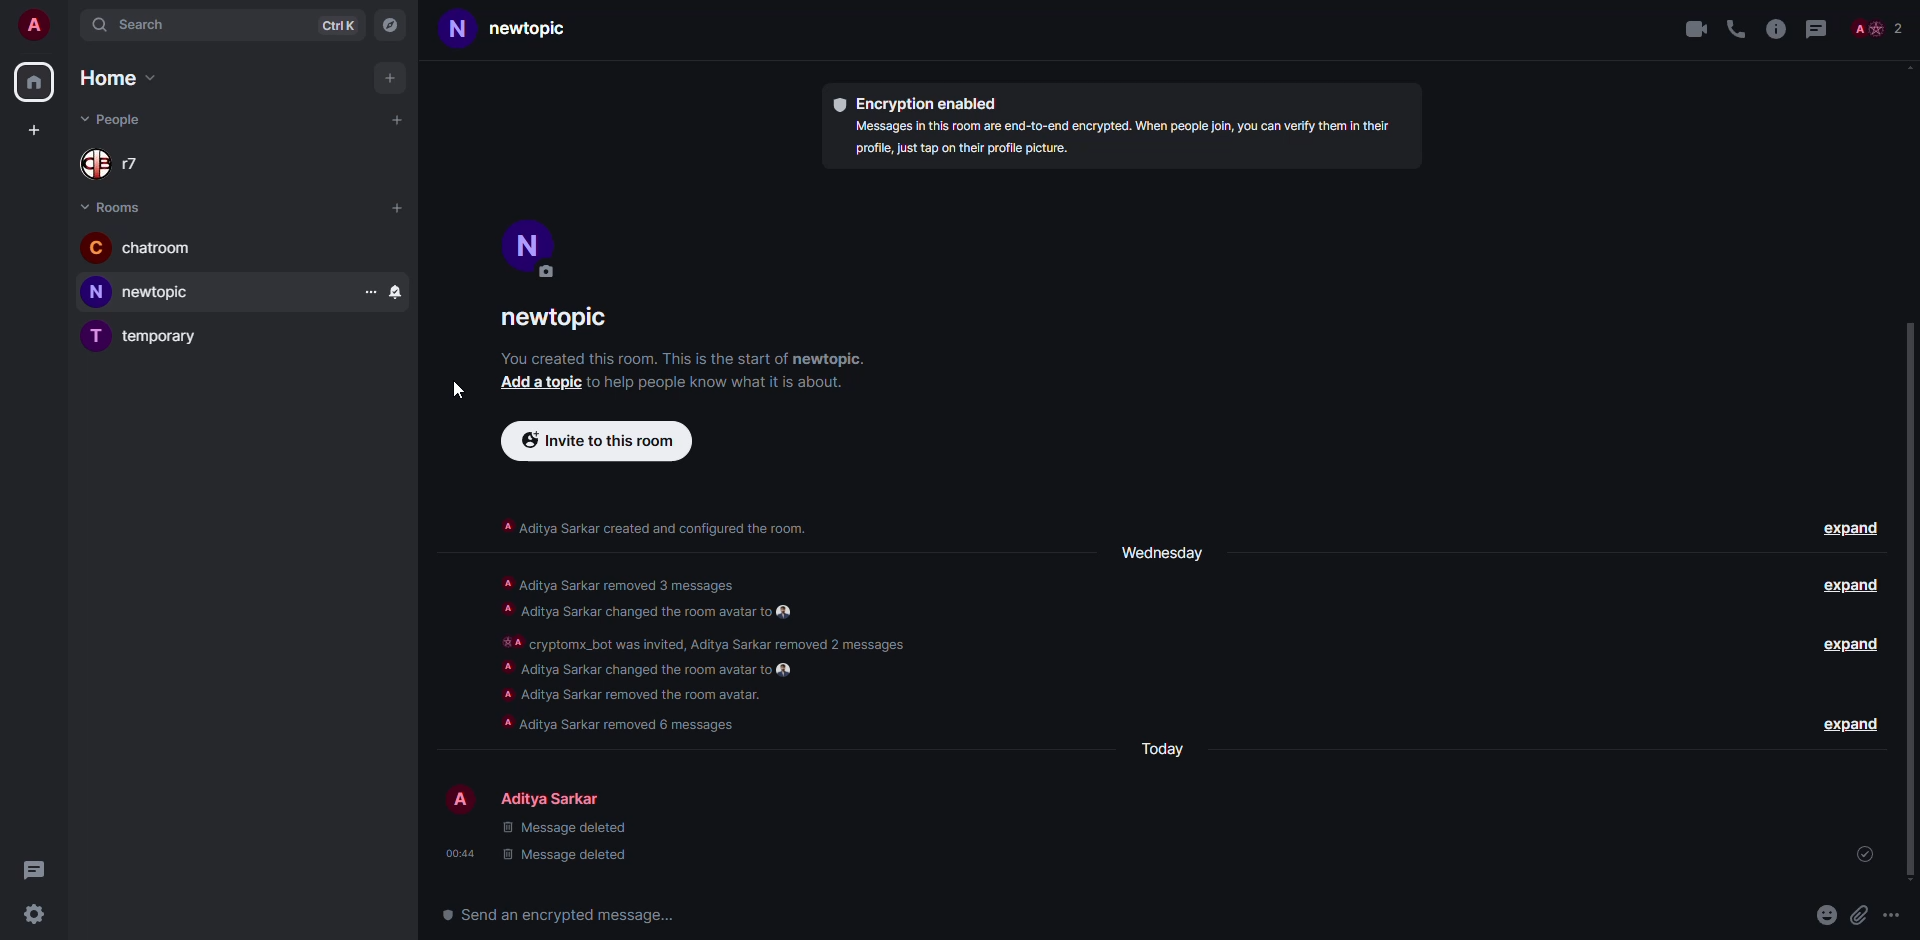 Image resolution: width=1920 pixels, height=940 pixels. Describe the element at coordinates (459, 391) in the screenshot. I see `cursor` at that location.